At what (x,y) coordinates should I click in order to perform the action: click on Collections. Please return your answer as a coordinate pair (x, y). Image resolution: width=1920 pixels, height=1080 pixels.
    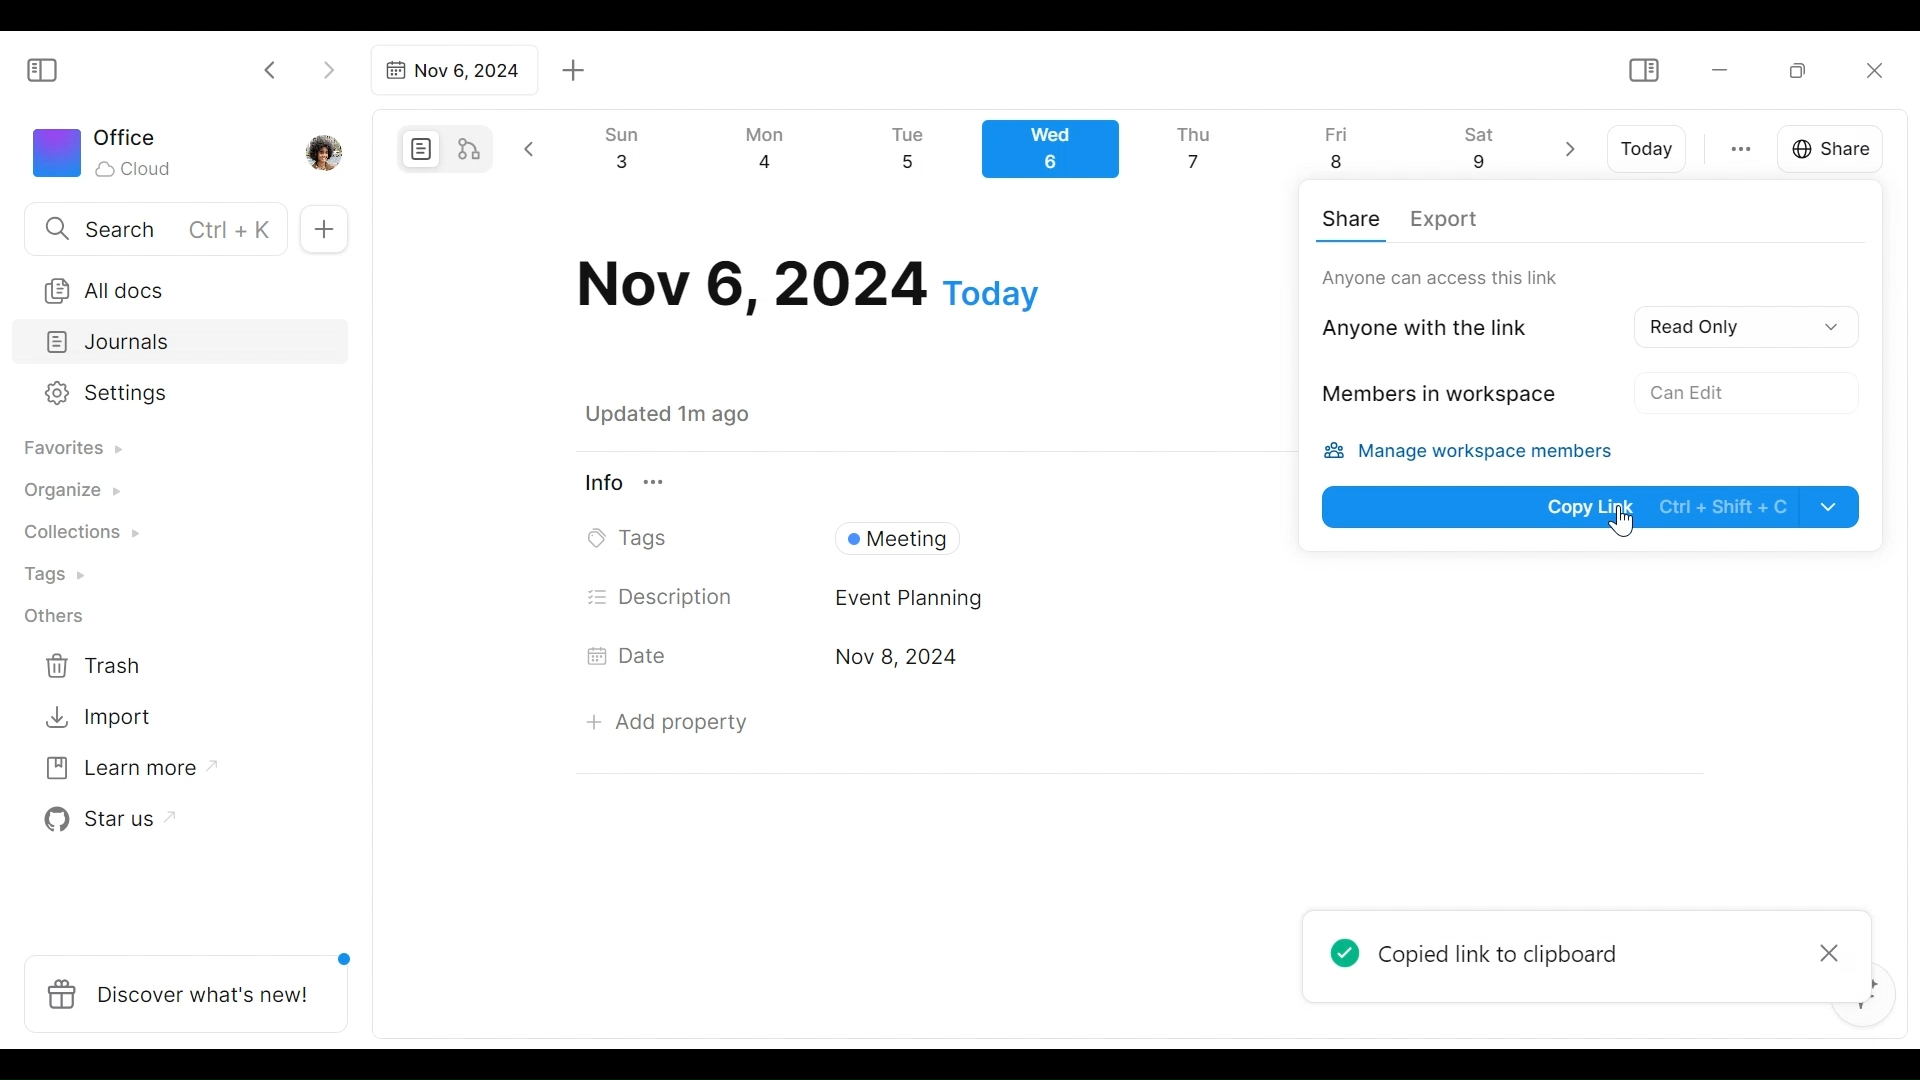
    Looking at the image, I should click on (79, 535).